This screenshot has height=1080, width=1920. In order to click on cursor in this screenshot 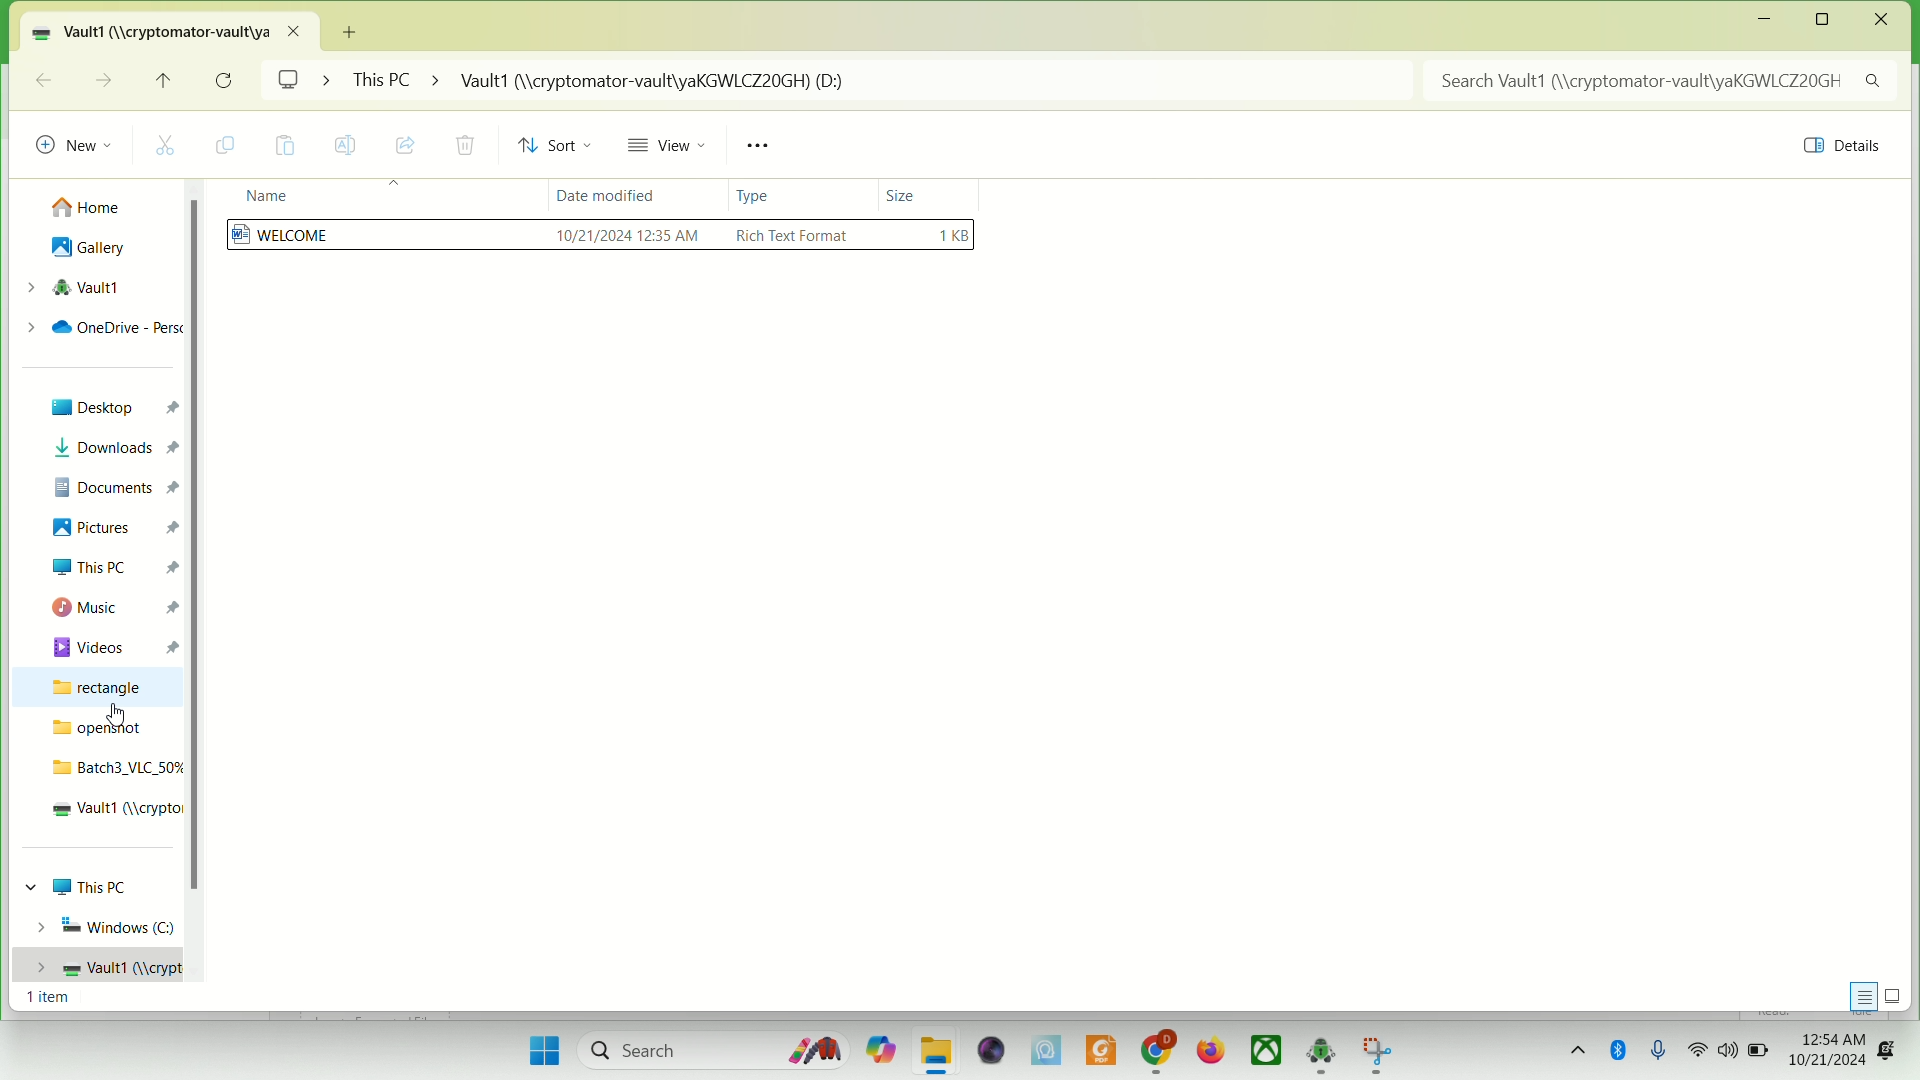, I will do `click(112, 719)`.